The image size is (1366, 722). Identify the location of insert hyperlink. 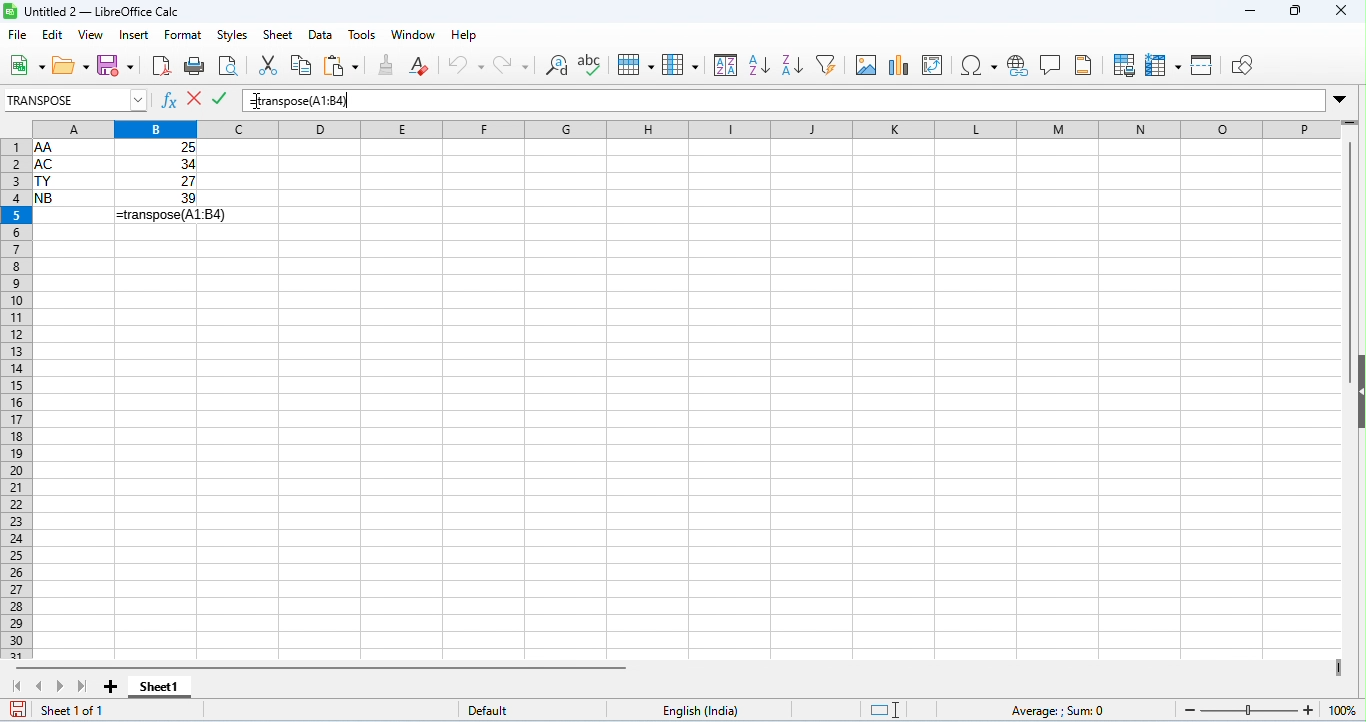
(1017, 67).